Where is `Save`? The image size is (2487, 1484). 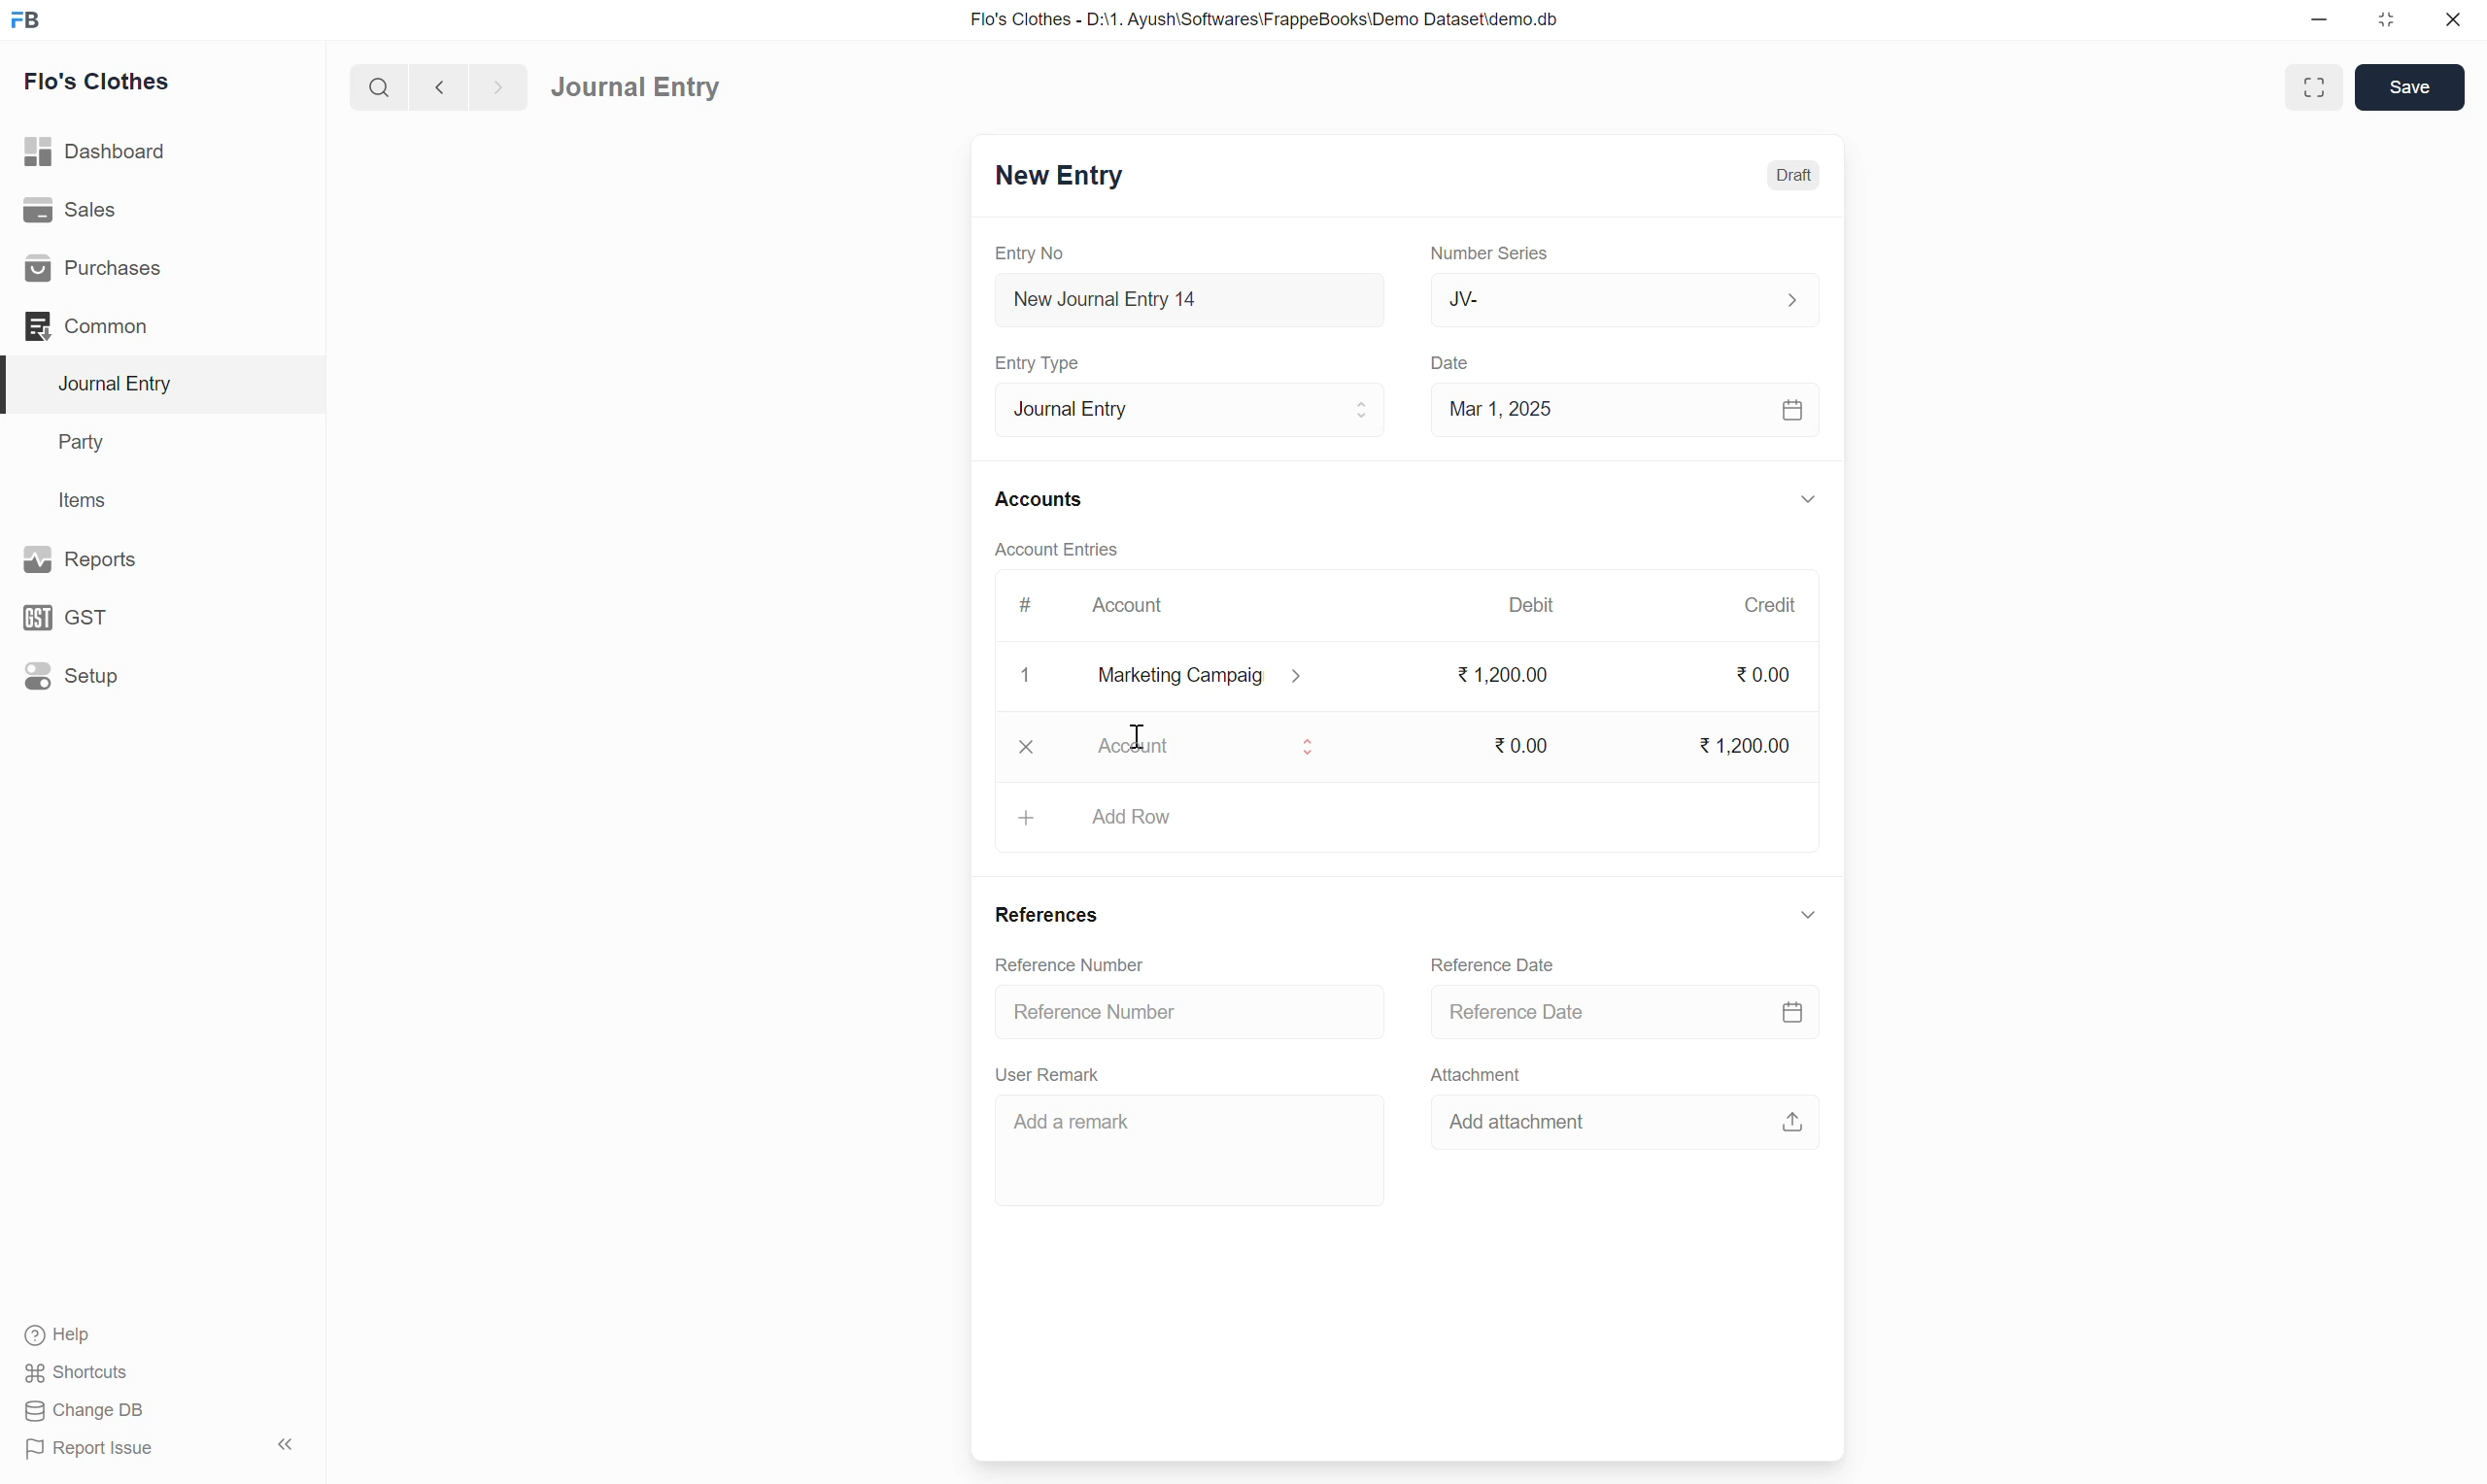
Save is located at coordinates (2411, 88).